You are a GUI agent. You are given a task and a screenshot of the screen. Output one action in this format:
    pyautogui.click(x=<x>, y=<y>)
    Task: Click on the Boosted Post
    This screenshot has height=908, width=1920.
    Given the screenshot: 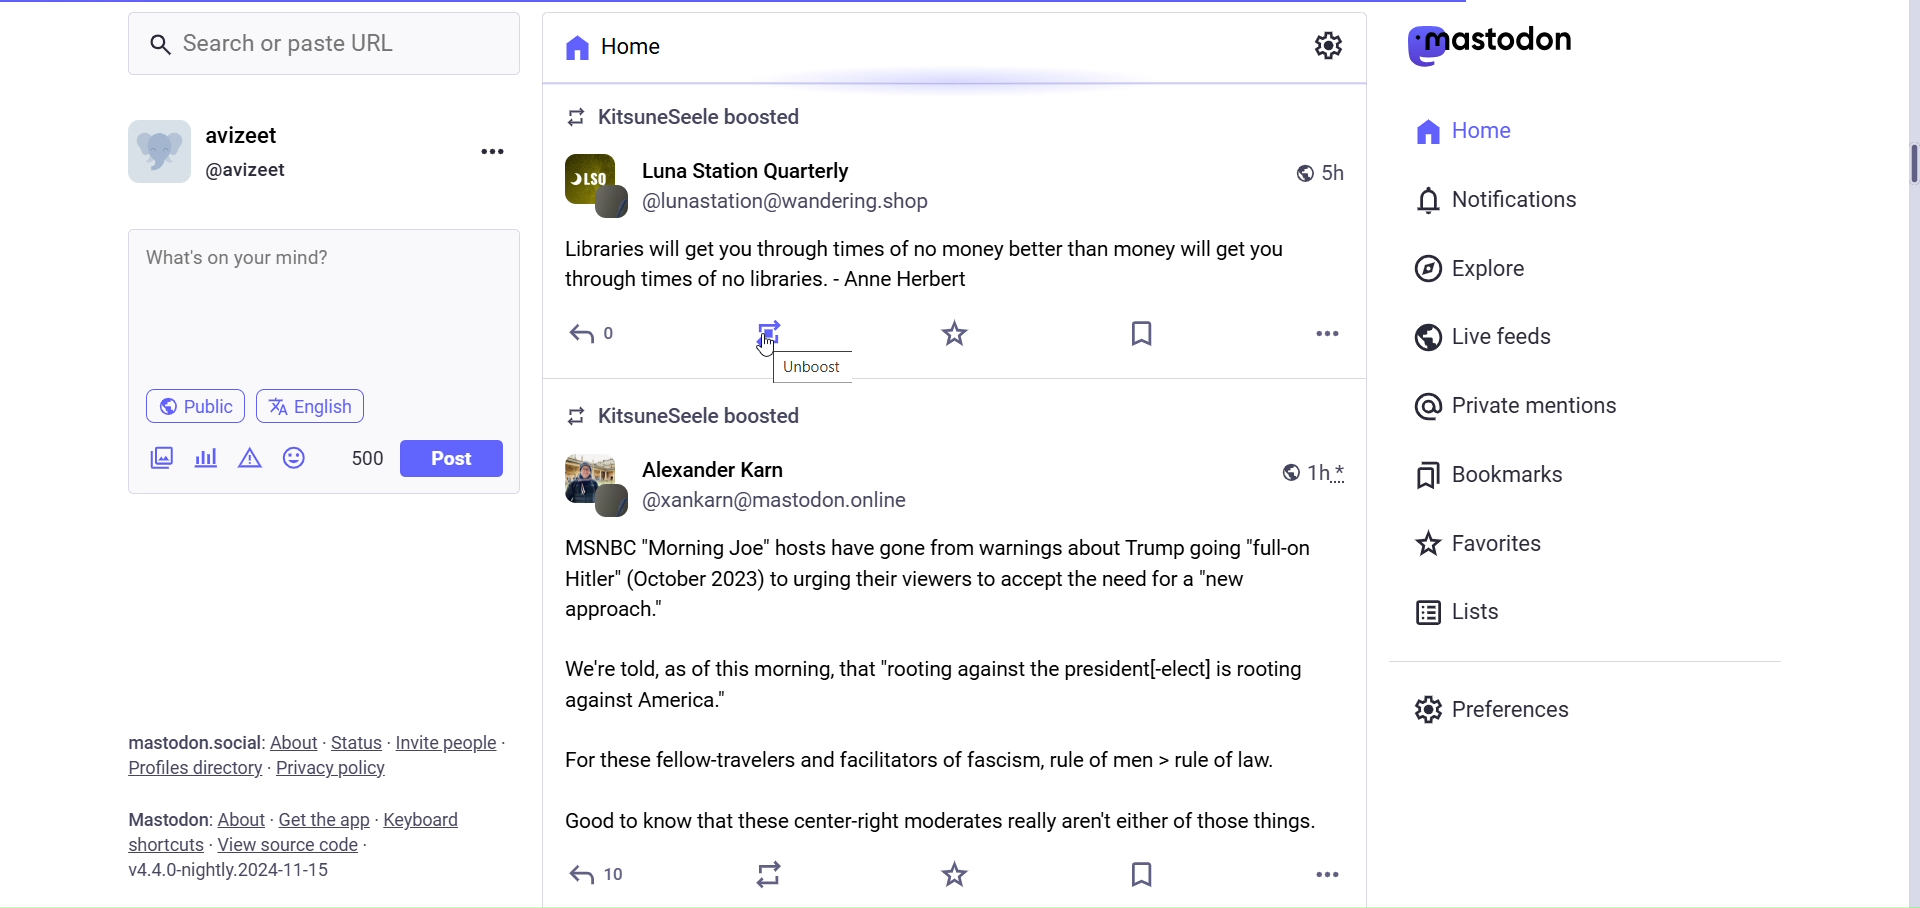 What is the action you would take?
    pyautogui.click(x=784, y=332)
    